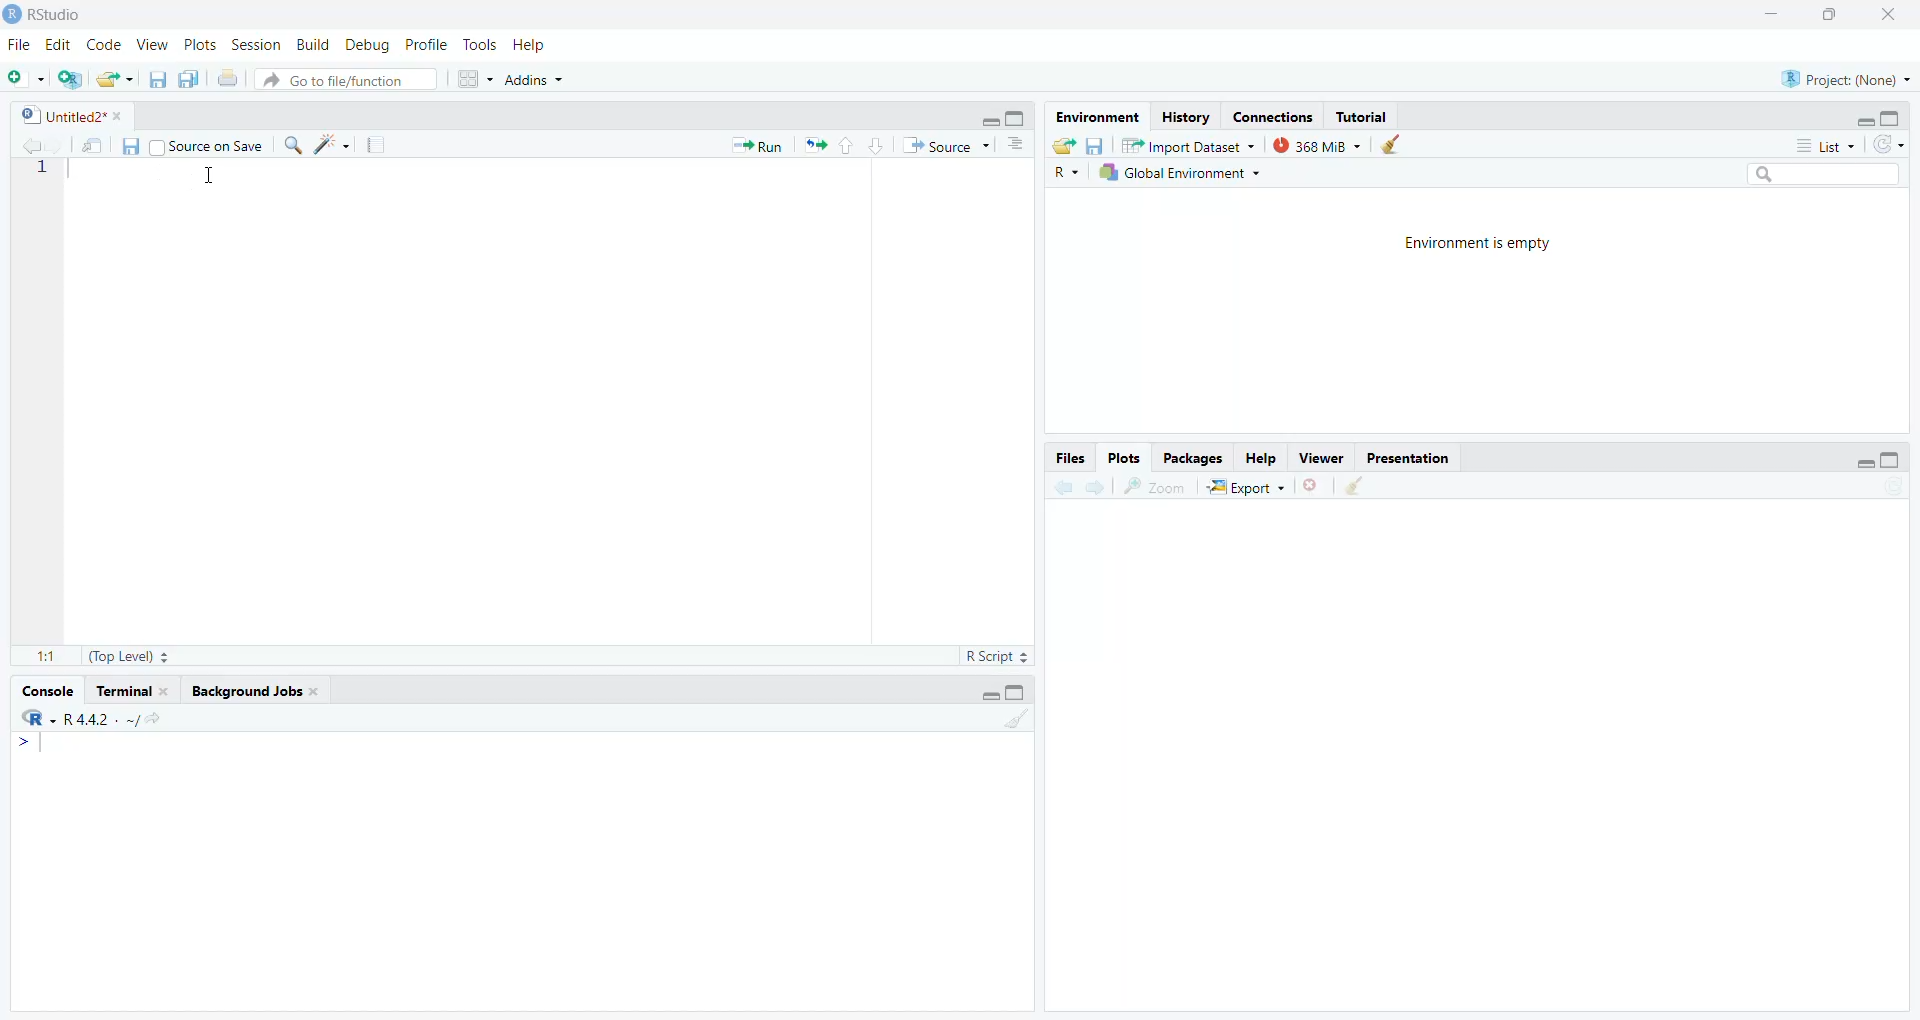 This screenshot has height=1020, width=1920. Describe the element at coordinates (1271, 116) in the screenshot. I see `Connections` at that location.